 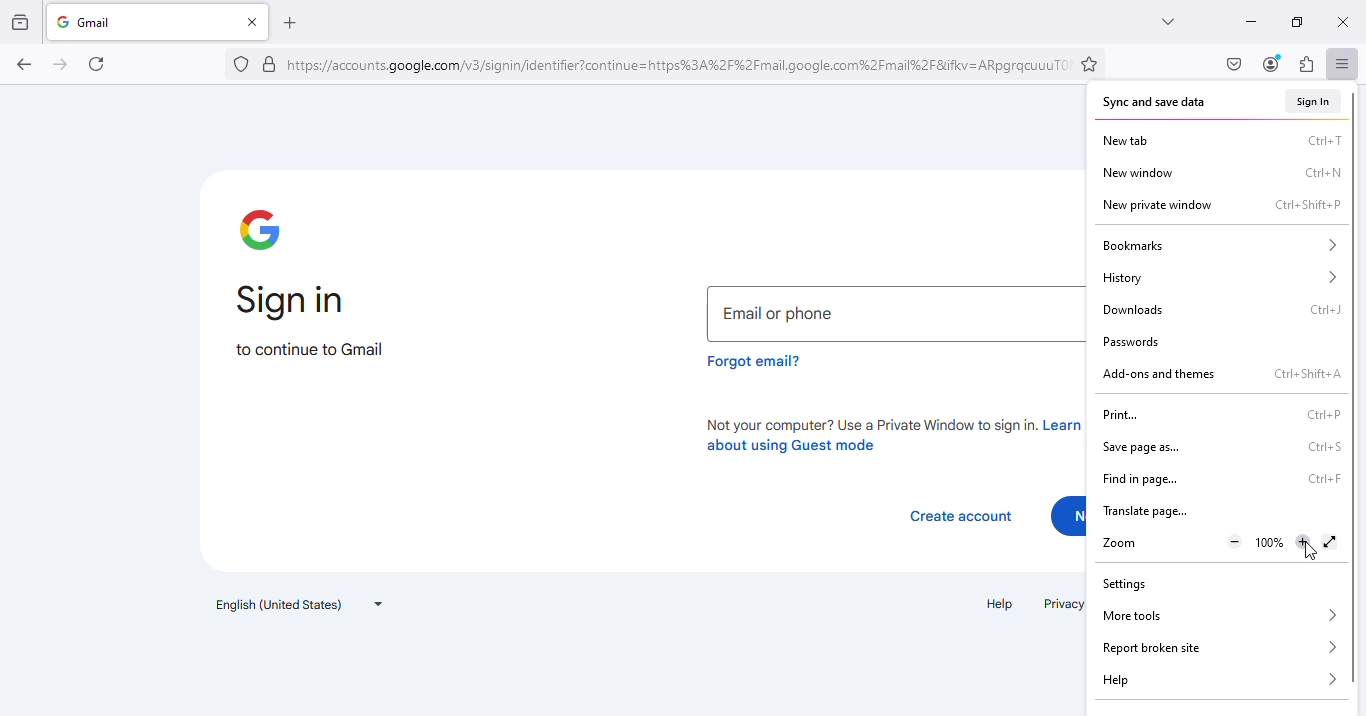 I want to click on zoom out, so click(x=1234, y=542).